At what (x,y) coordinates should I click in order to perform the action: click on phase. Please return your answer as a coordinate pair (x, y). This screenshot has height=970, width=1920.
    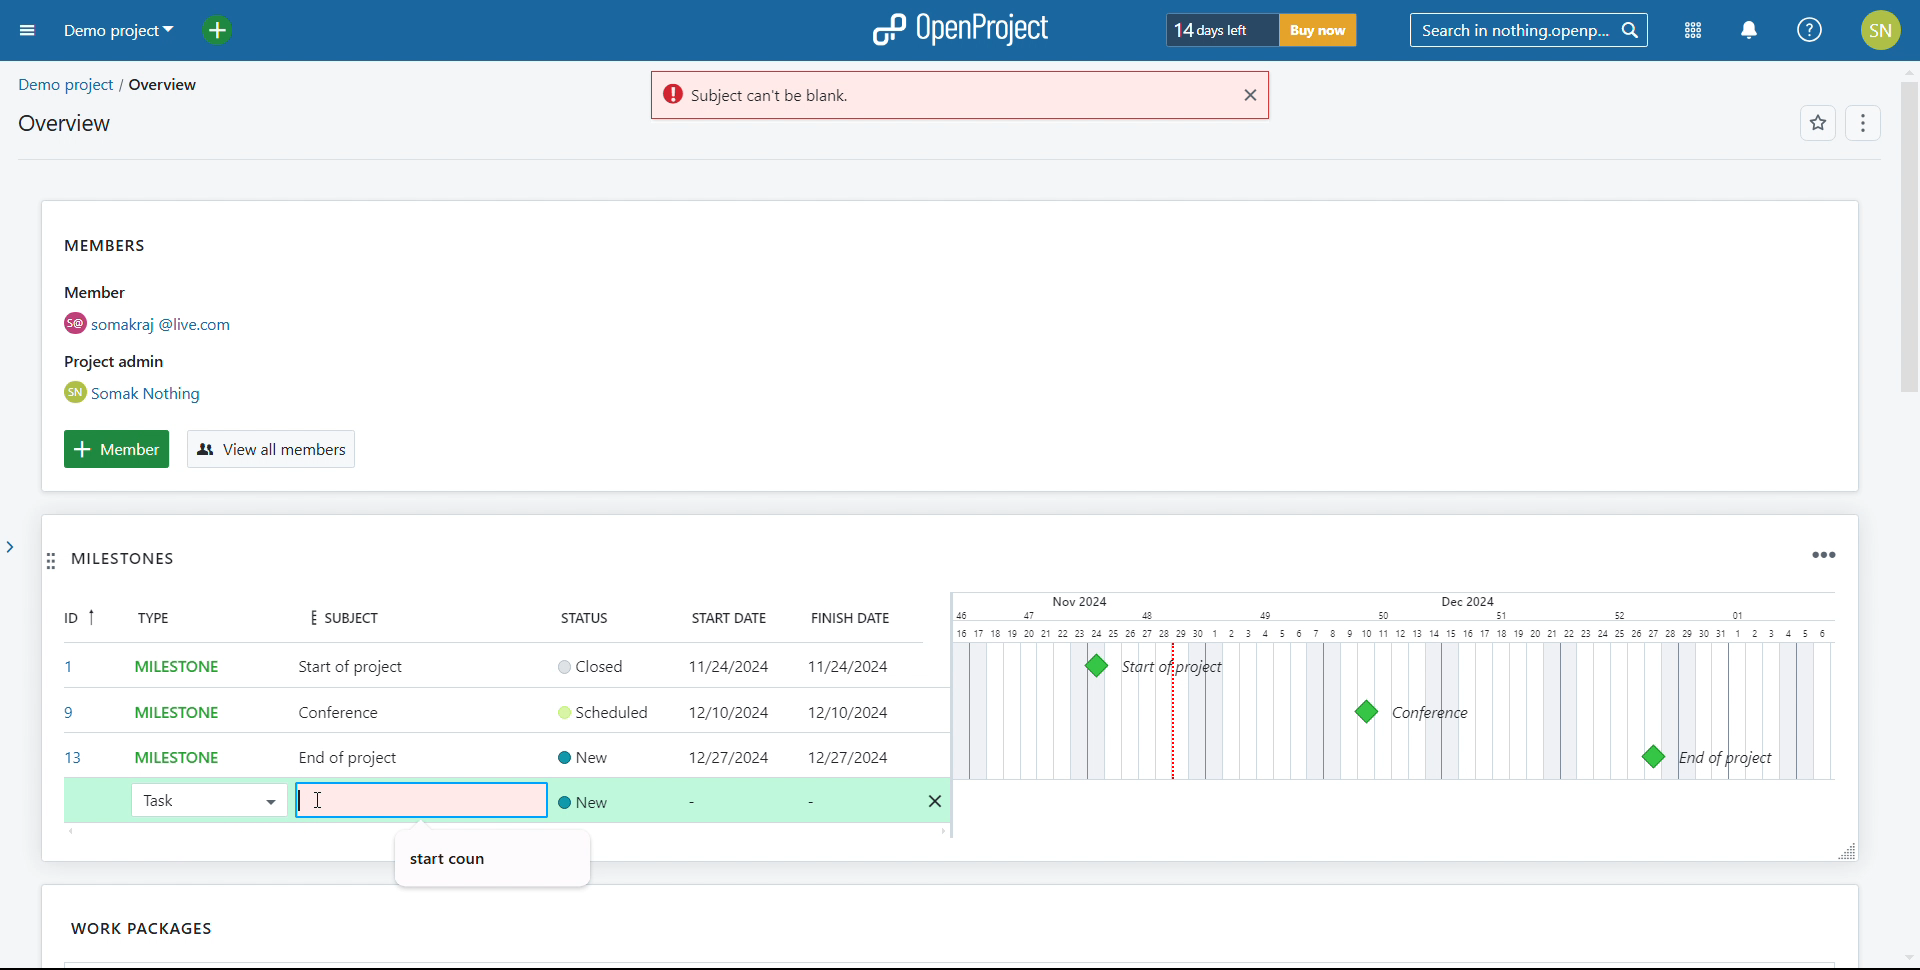
    Looking at the image, I should click on (208, 924).